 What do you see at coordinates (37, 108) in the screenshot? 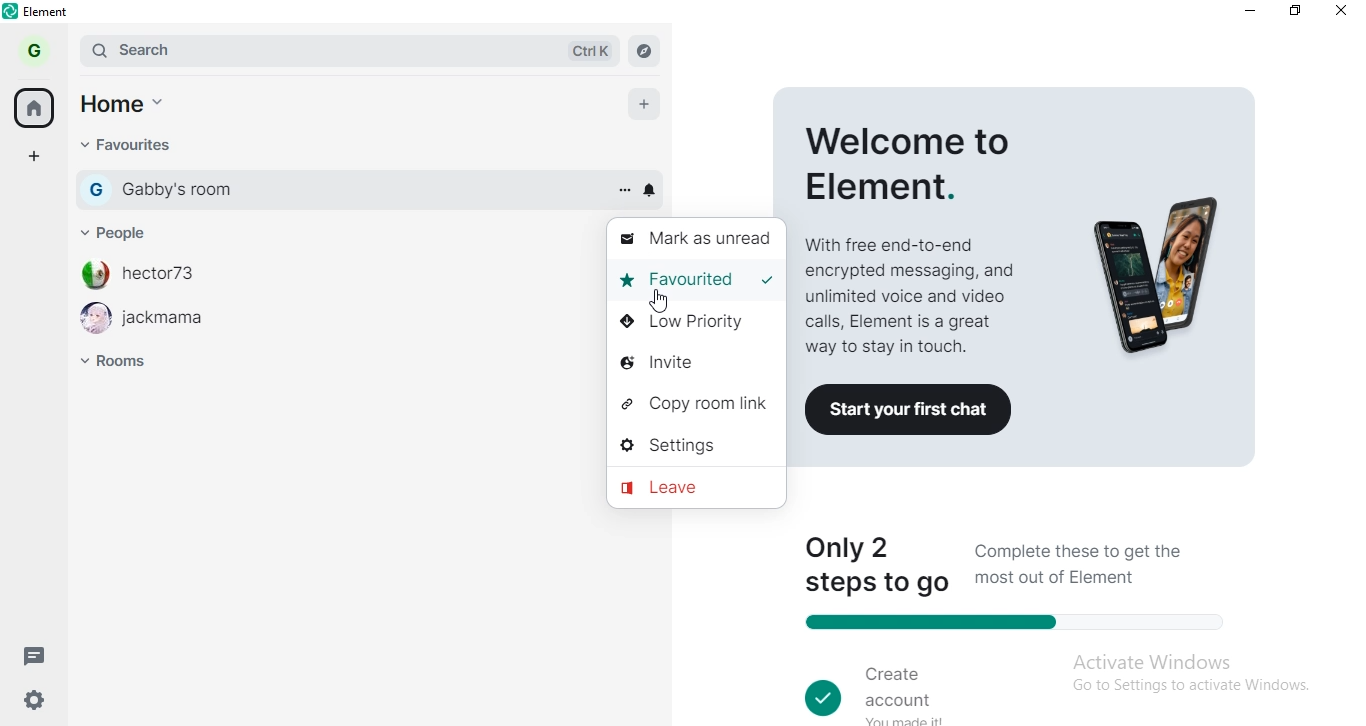
I see `home` at bounding box center [37, 108].